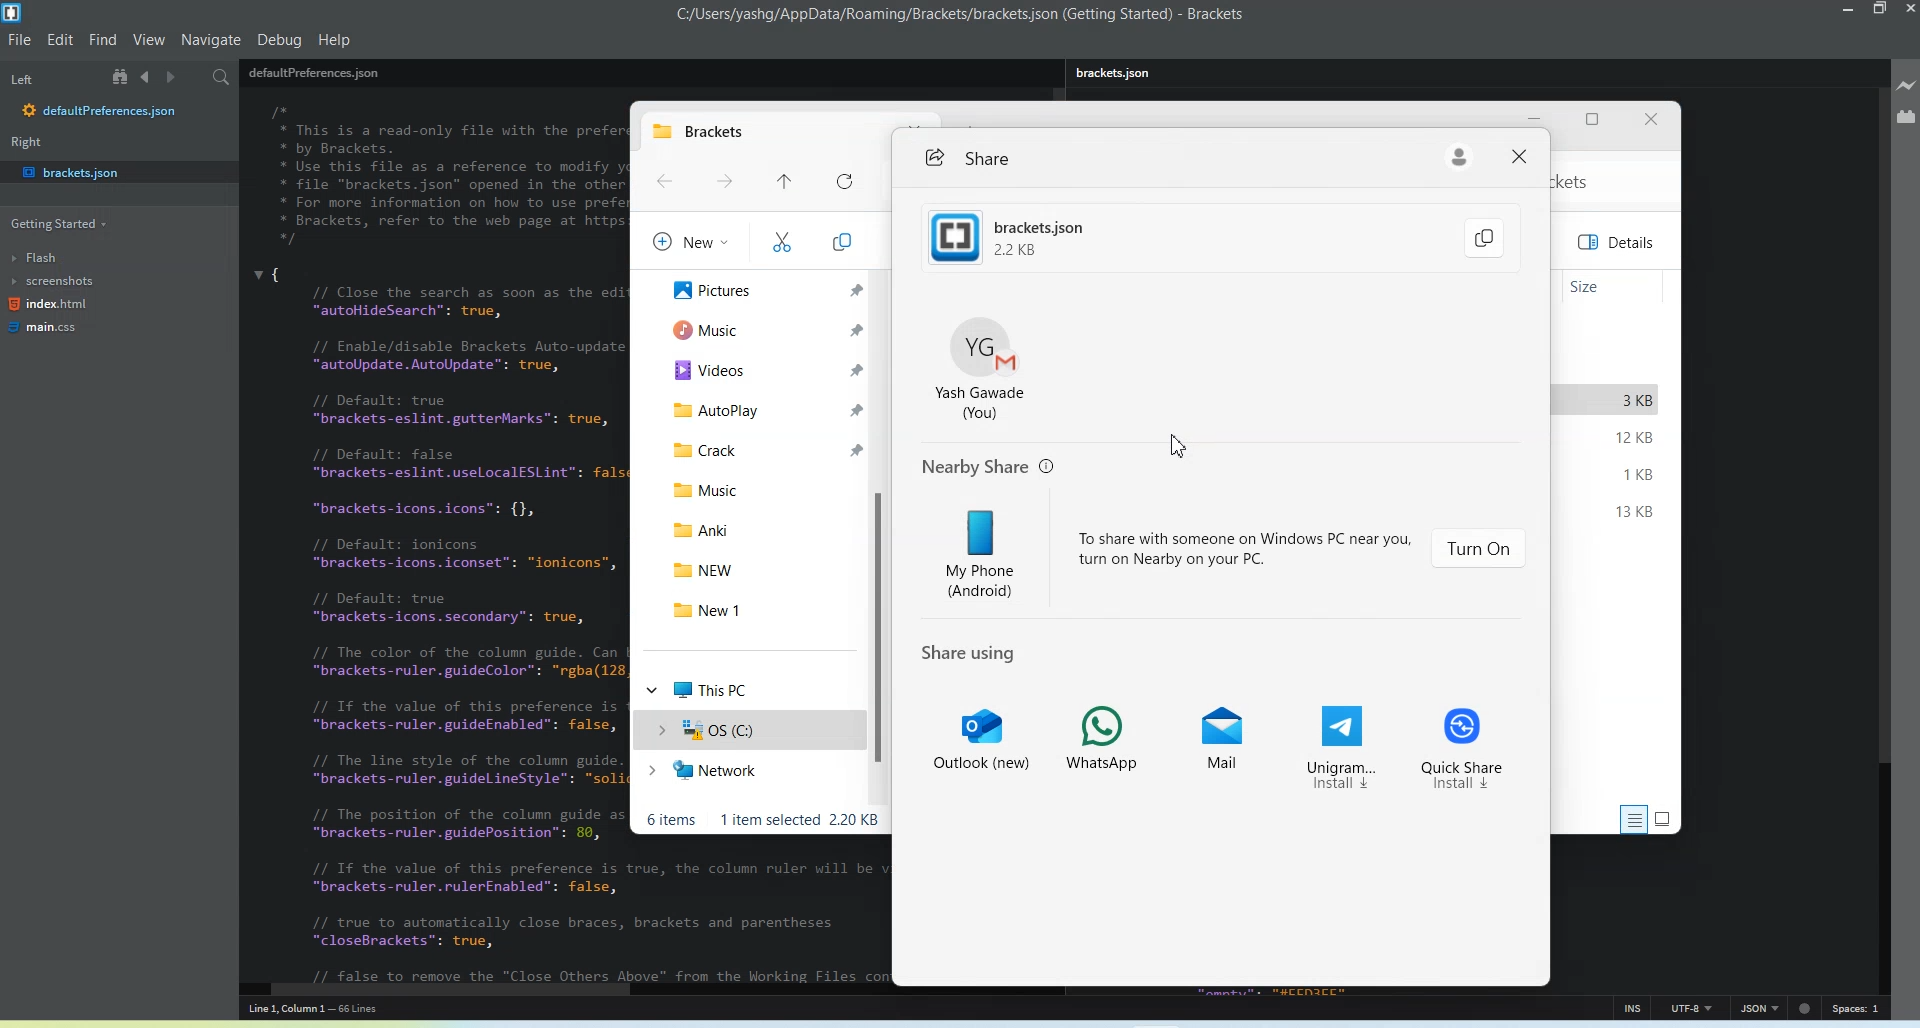  Describe the element at coordinates (1759, 1007) in the screenshot. I see `JSON` at that location.